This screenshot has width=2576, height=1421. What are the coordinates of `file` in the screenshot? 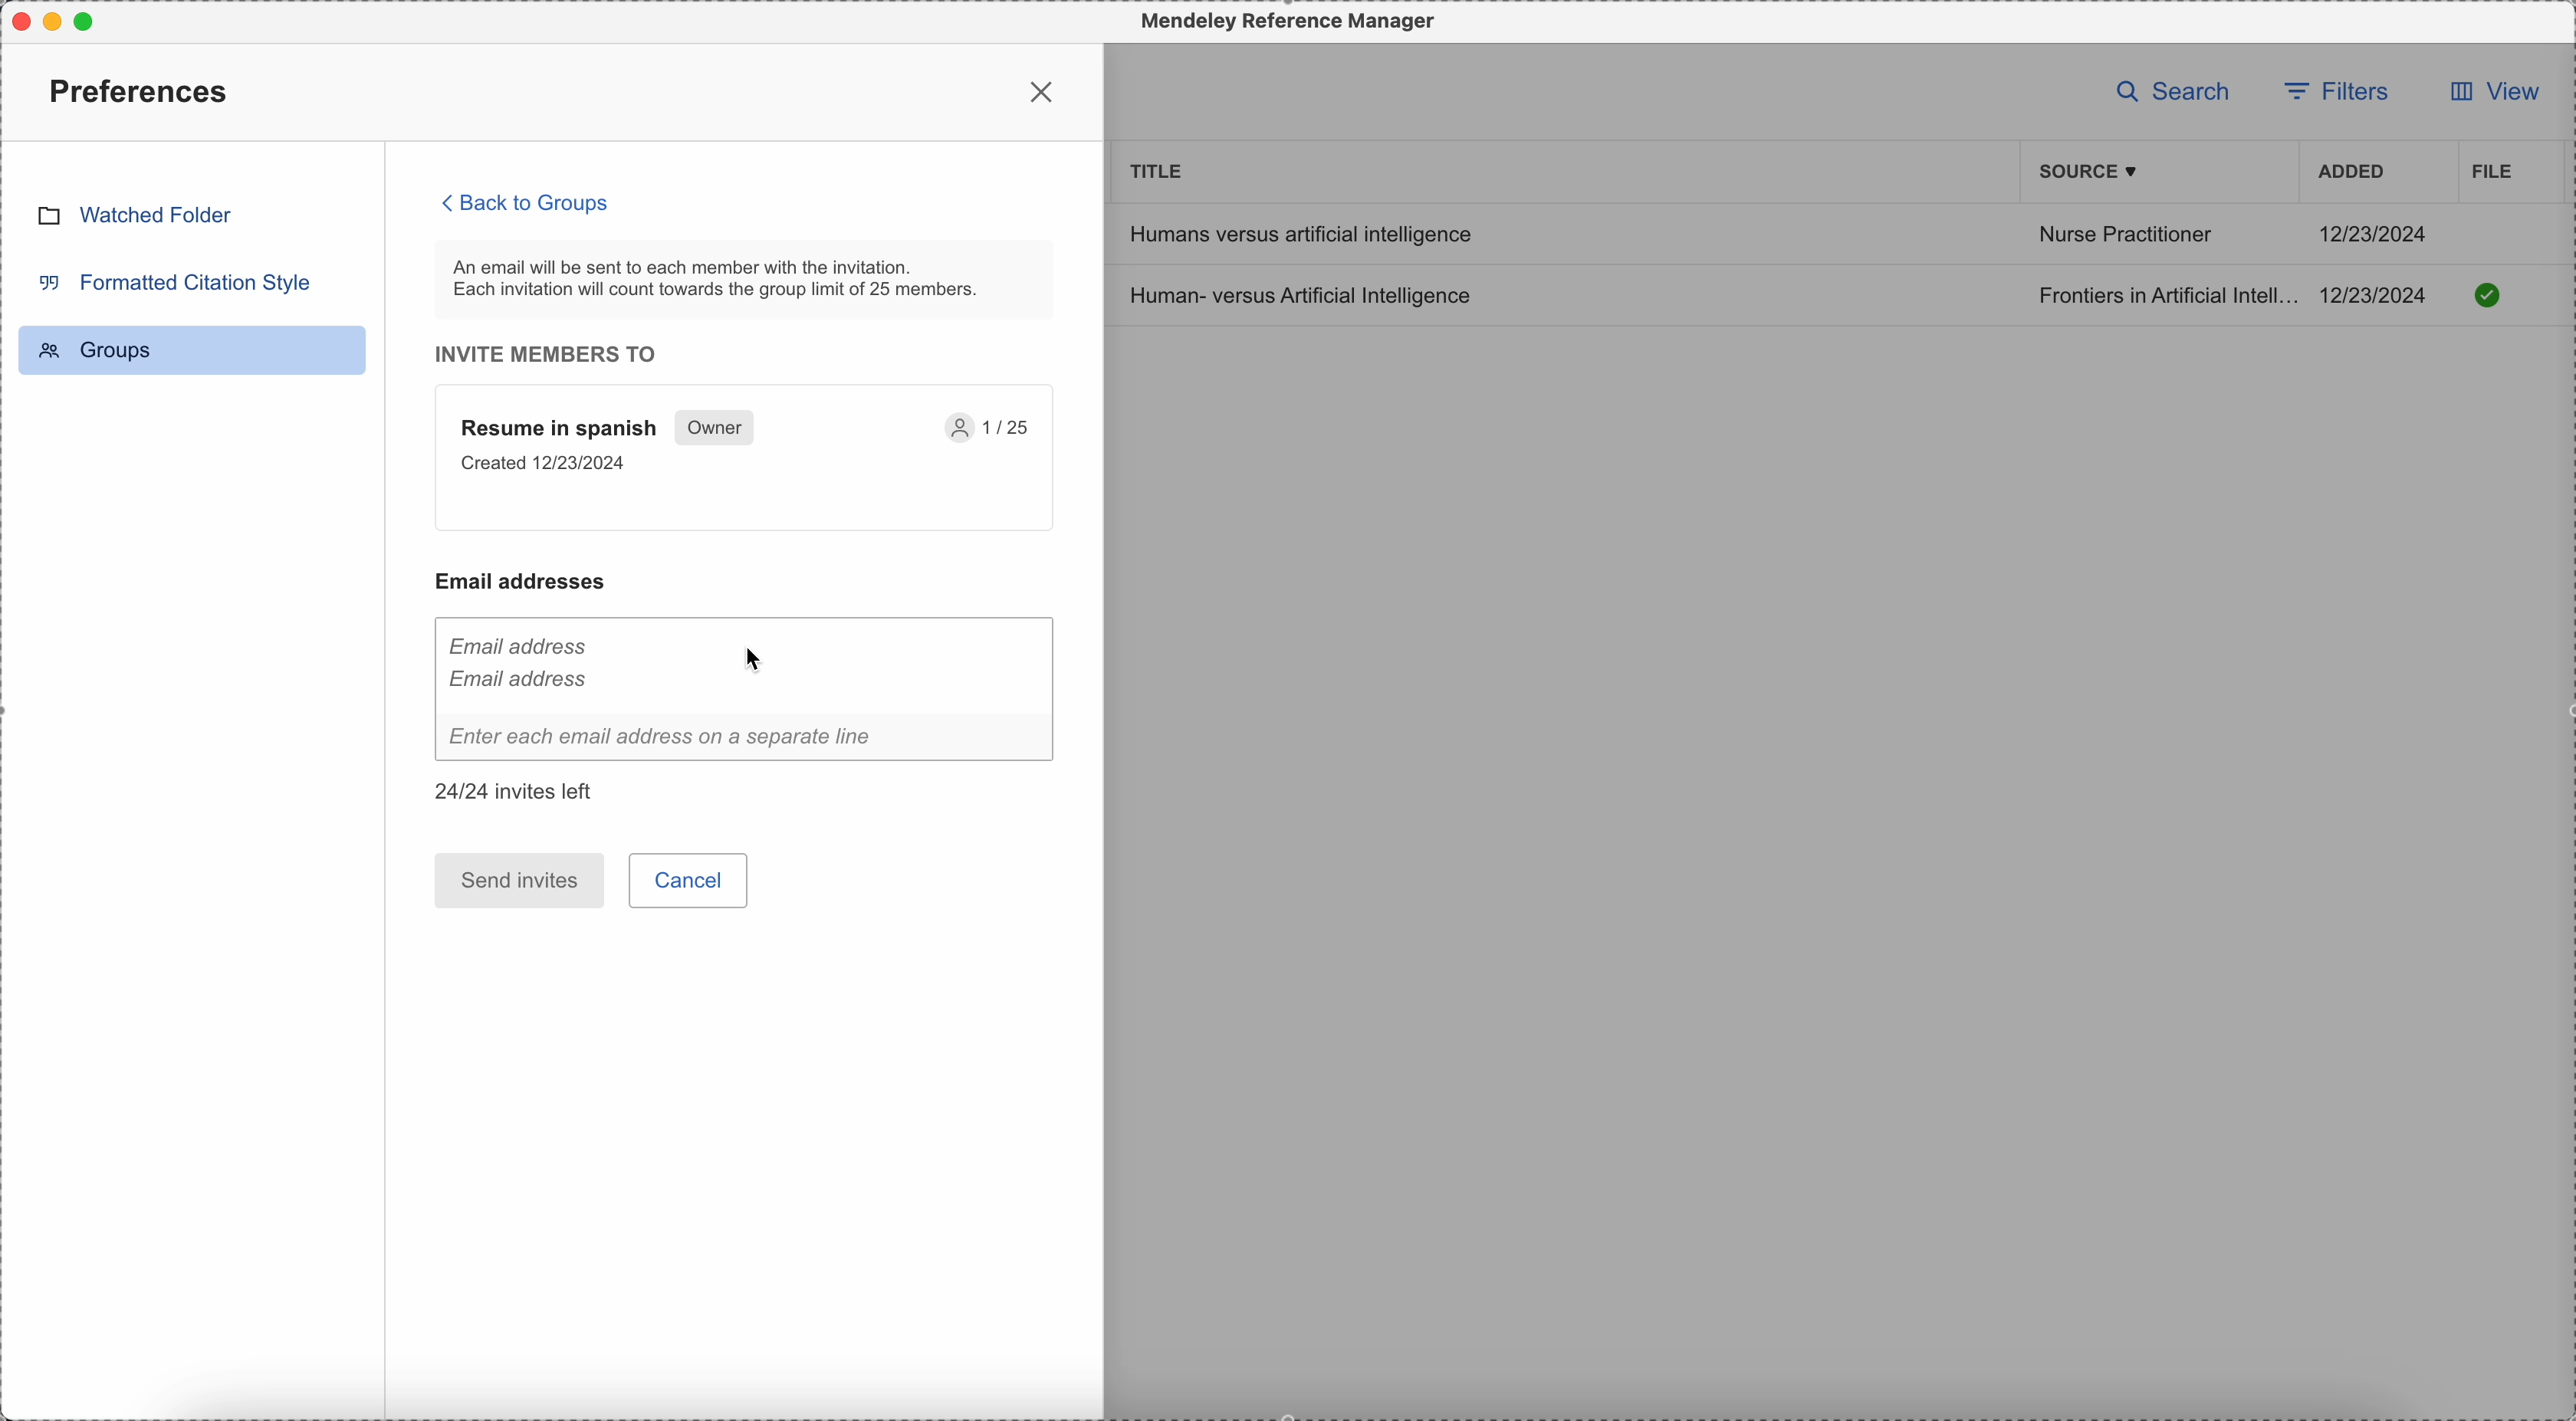 It's located at (2489, 171).